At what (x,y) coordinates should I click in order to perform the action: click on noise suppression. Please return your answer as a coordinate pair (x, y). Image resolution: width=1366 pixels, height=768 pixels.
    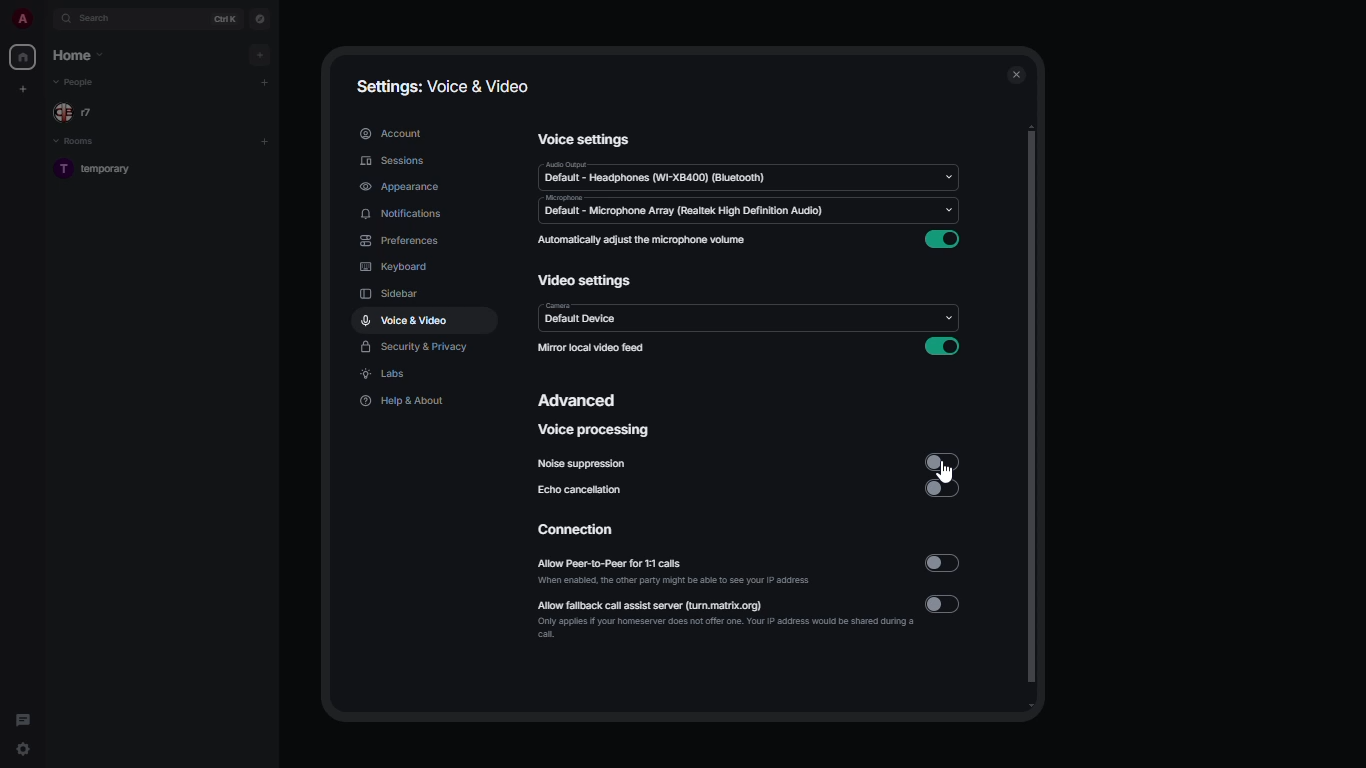
    Looking at the image, I should click on (582, 464).